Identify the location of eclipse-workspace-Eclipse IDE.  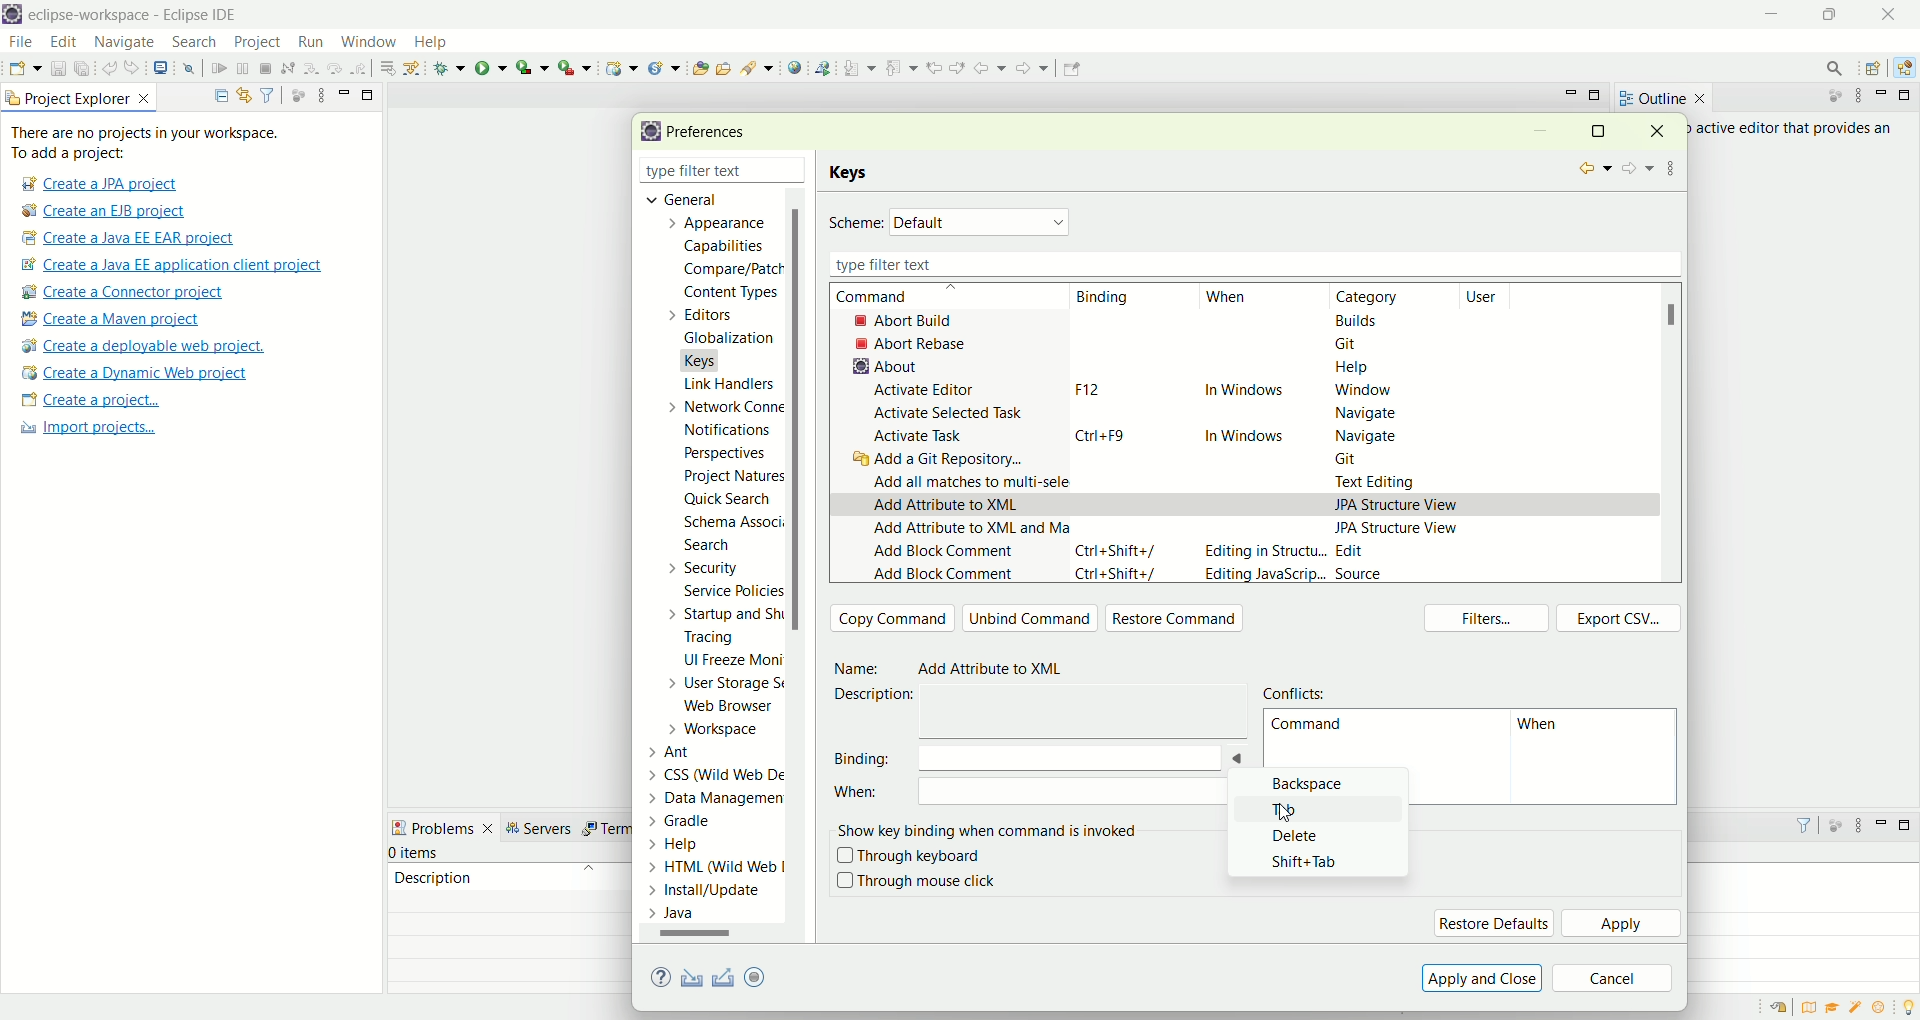
(131, 16).